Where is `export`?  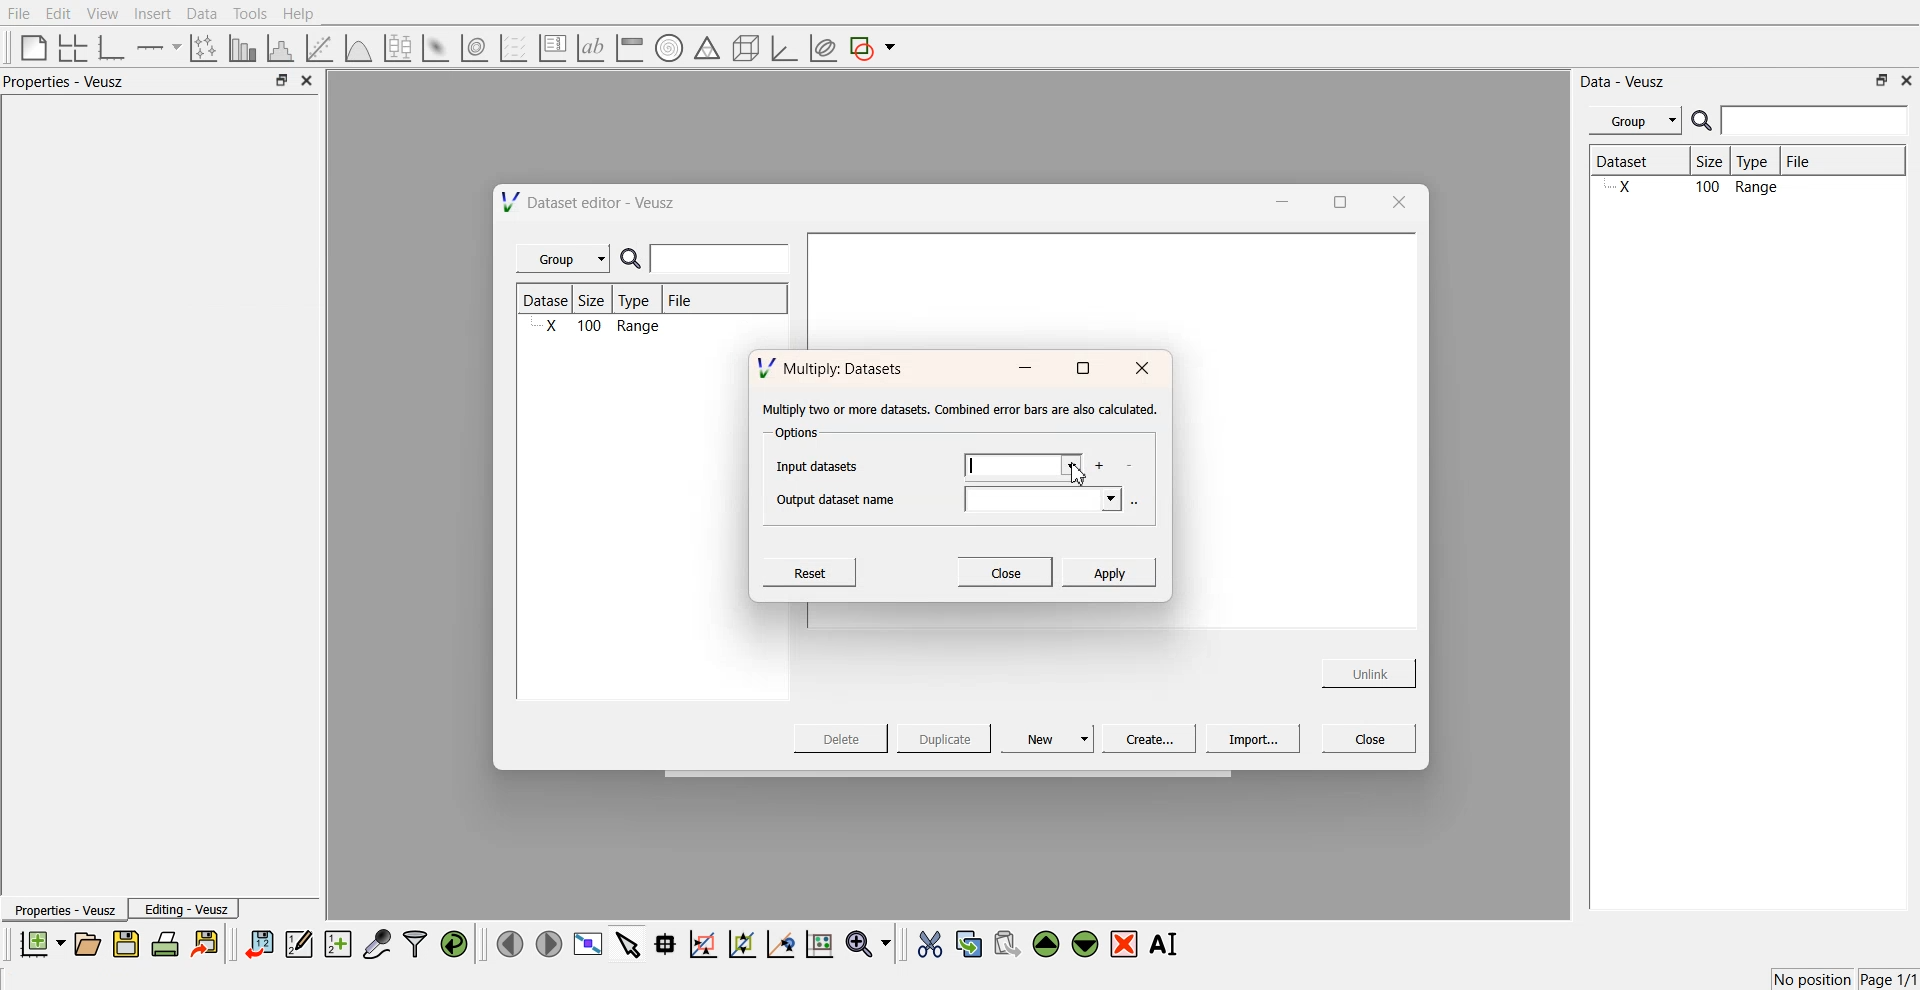 export is located at coordinates (207, 943).